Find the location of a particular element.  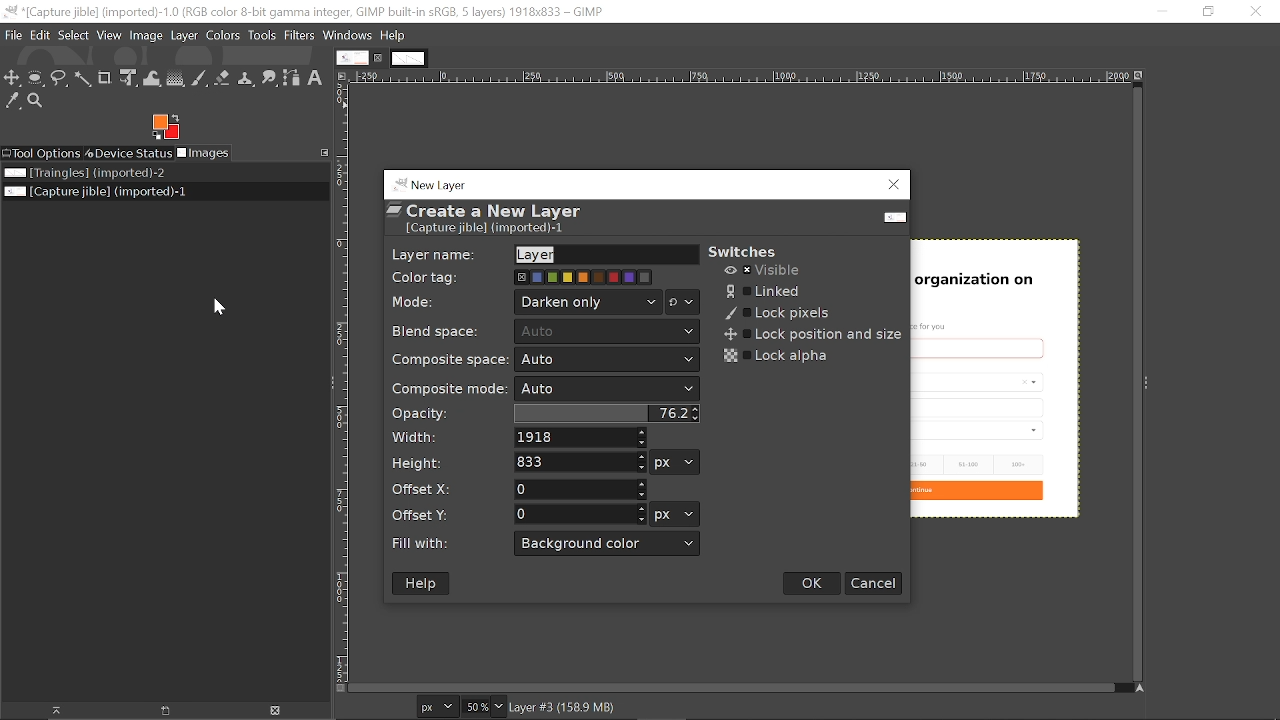

Filters is located at coordinates (302, 36).